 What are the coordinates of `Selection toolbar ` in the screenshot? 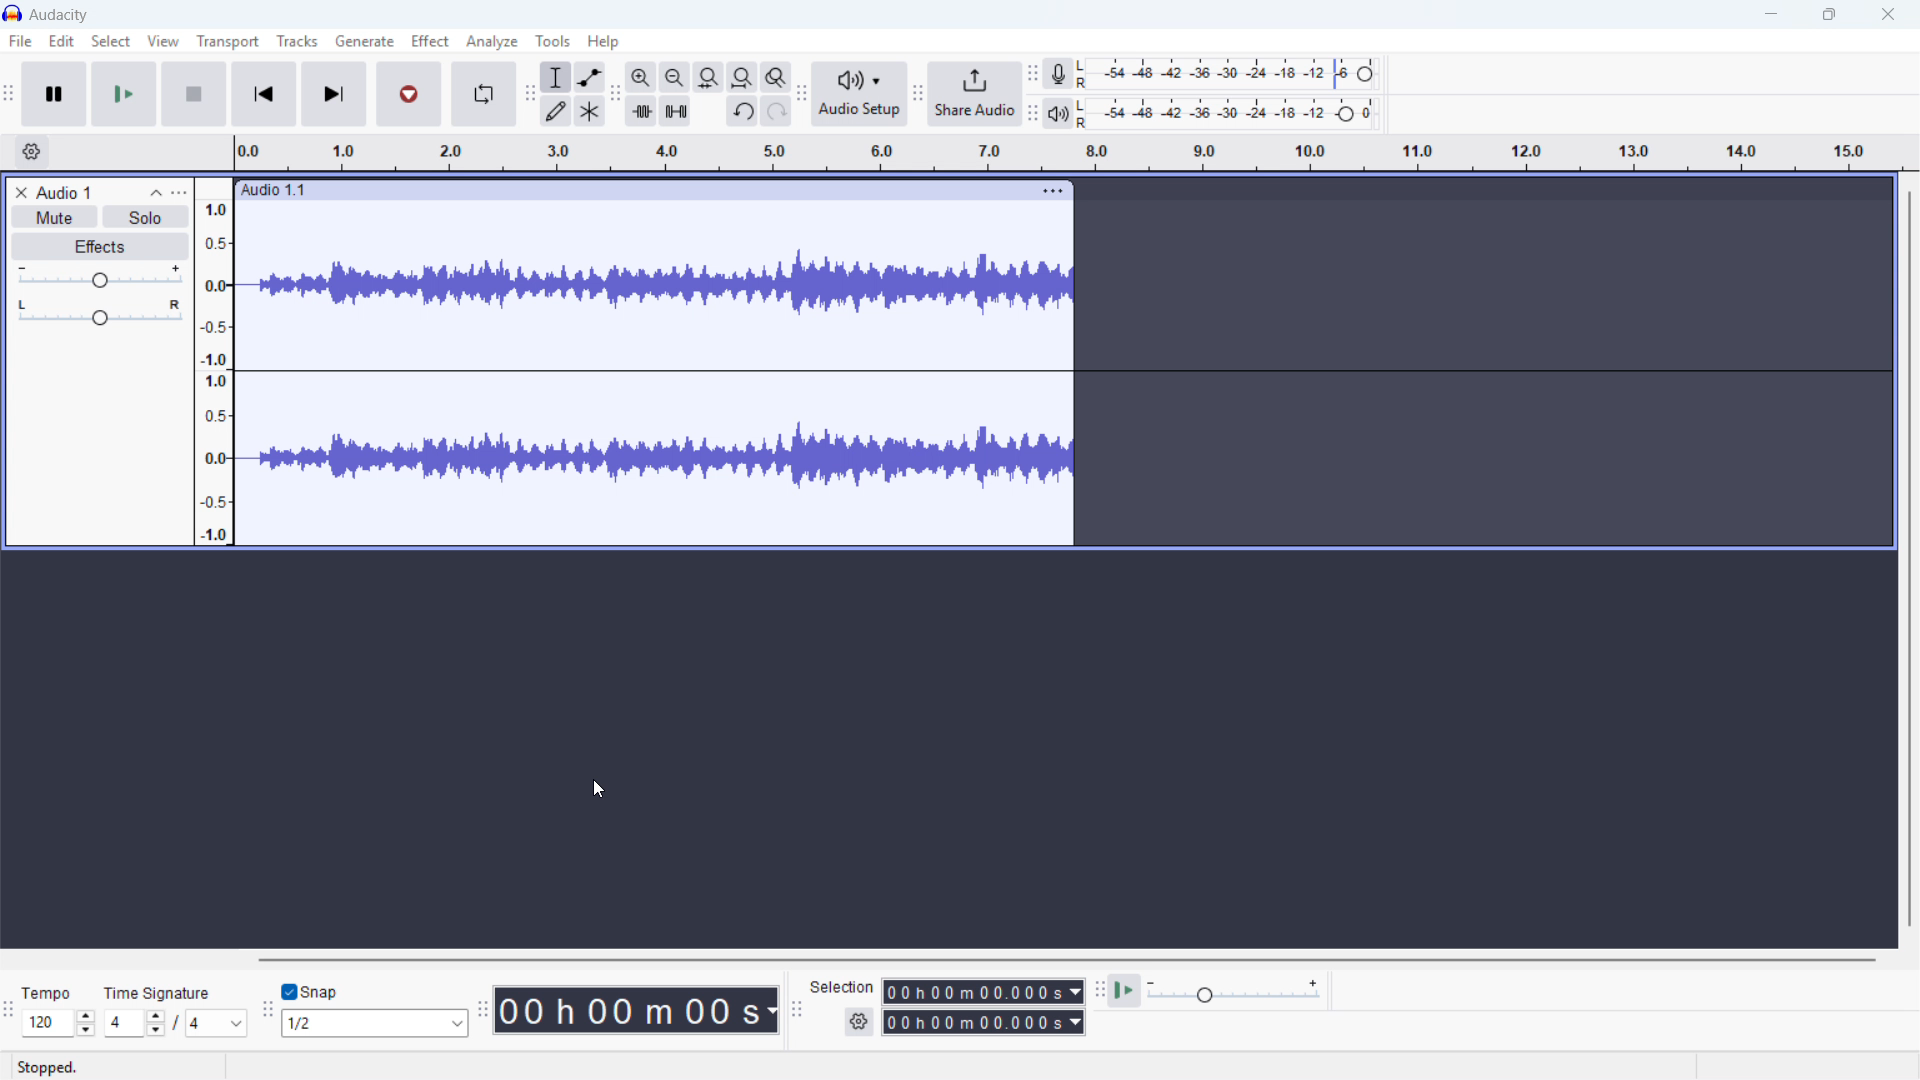 It's located at (796, 1008).